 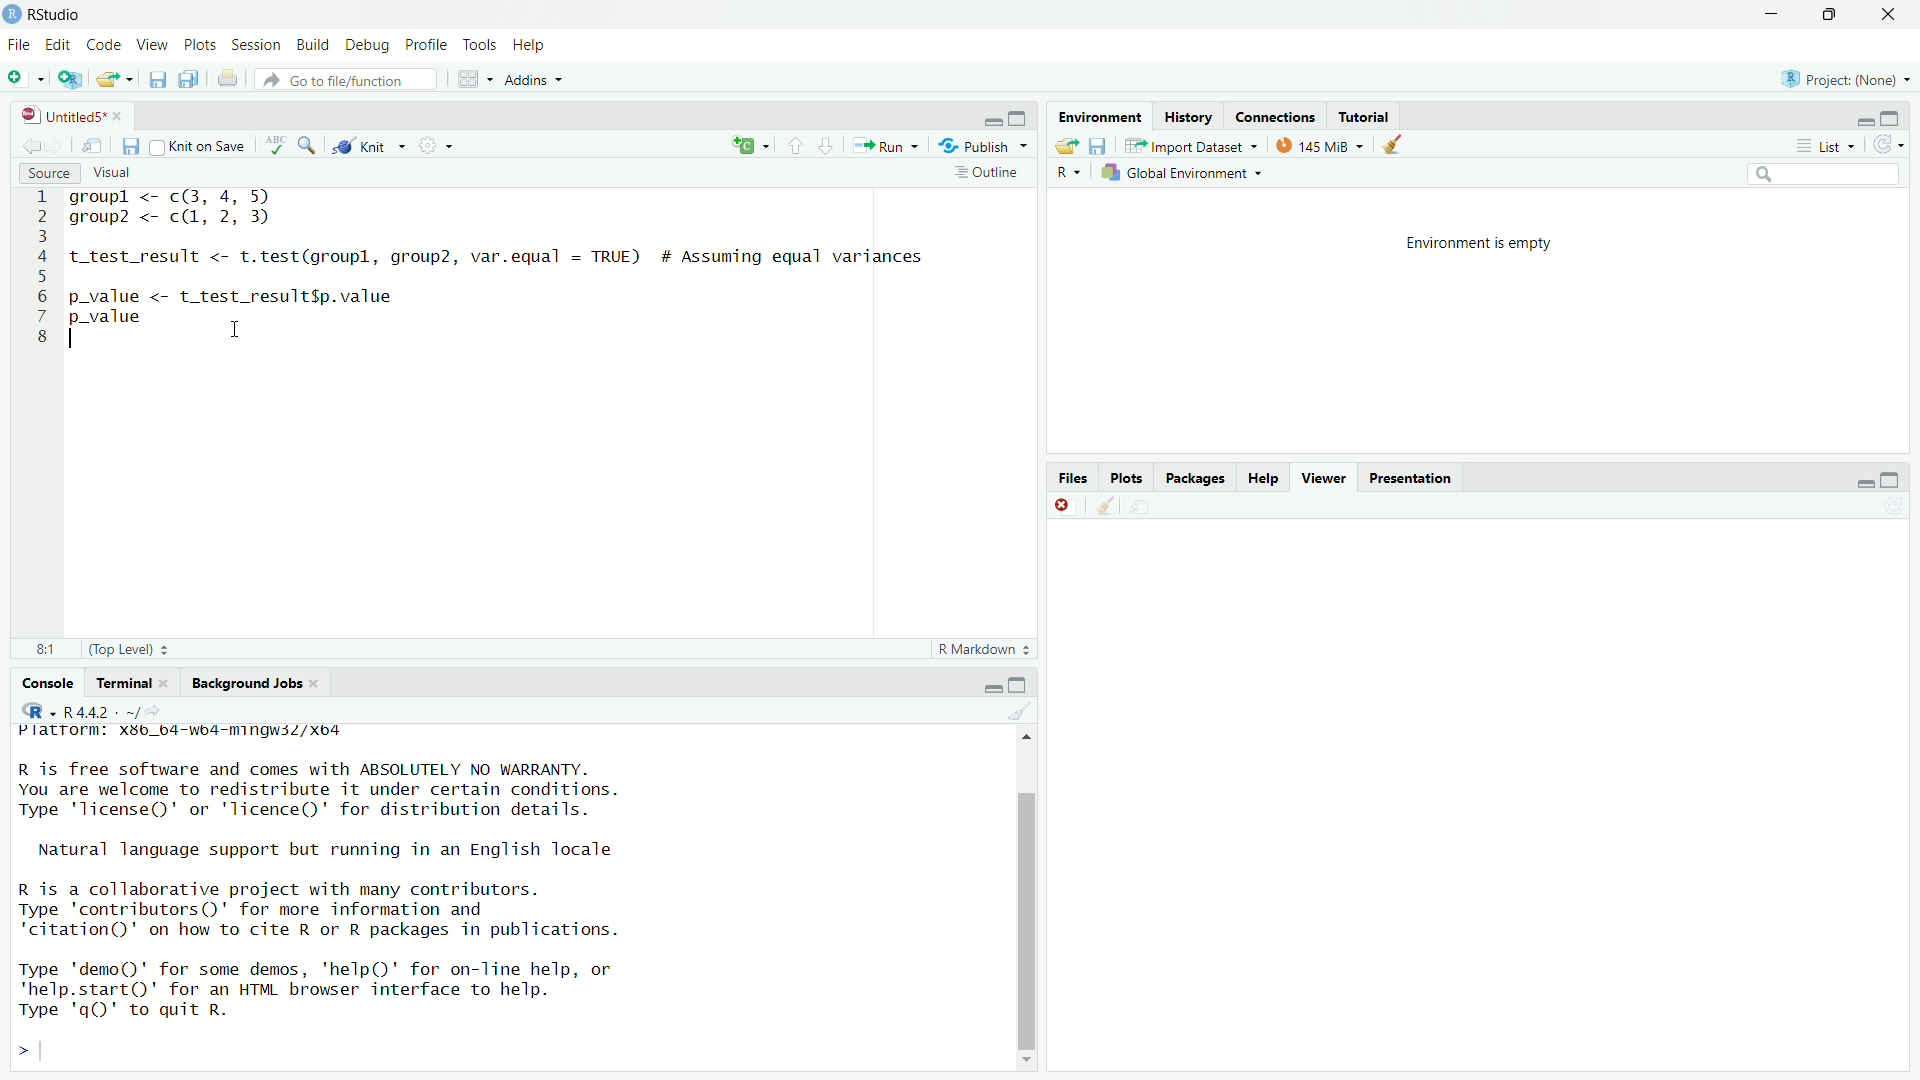 I want to click on Session, so click(x=259, y=42).